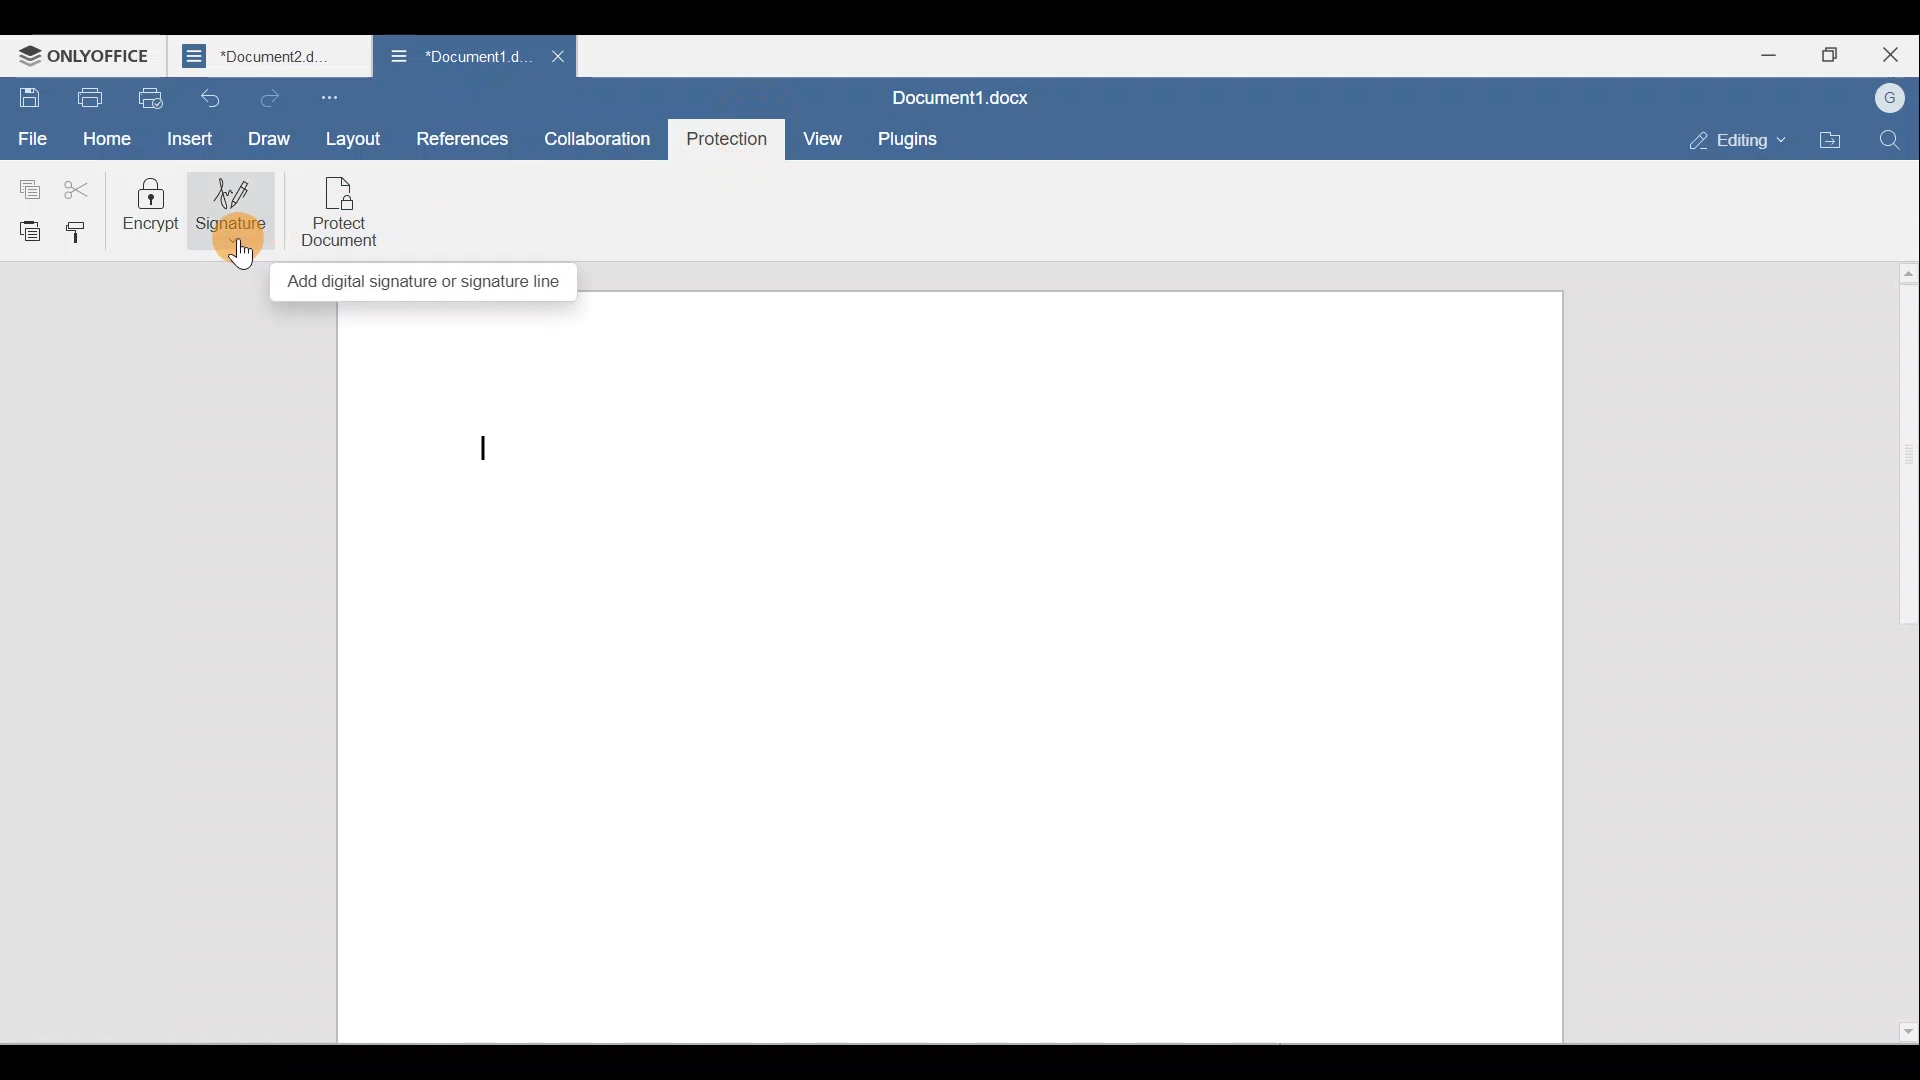 The width and height of the screenshot is (1920, 1080). I want to click on Customize quick access toolbar, so click(340, 98).